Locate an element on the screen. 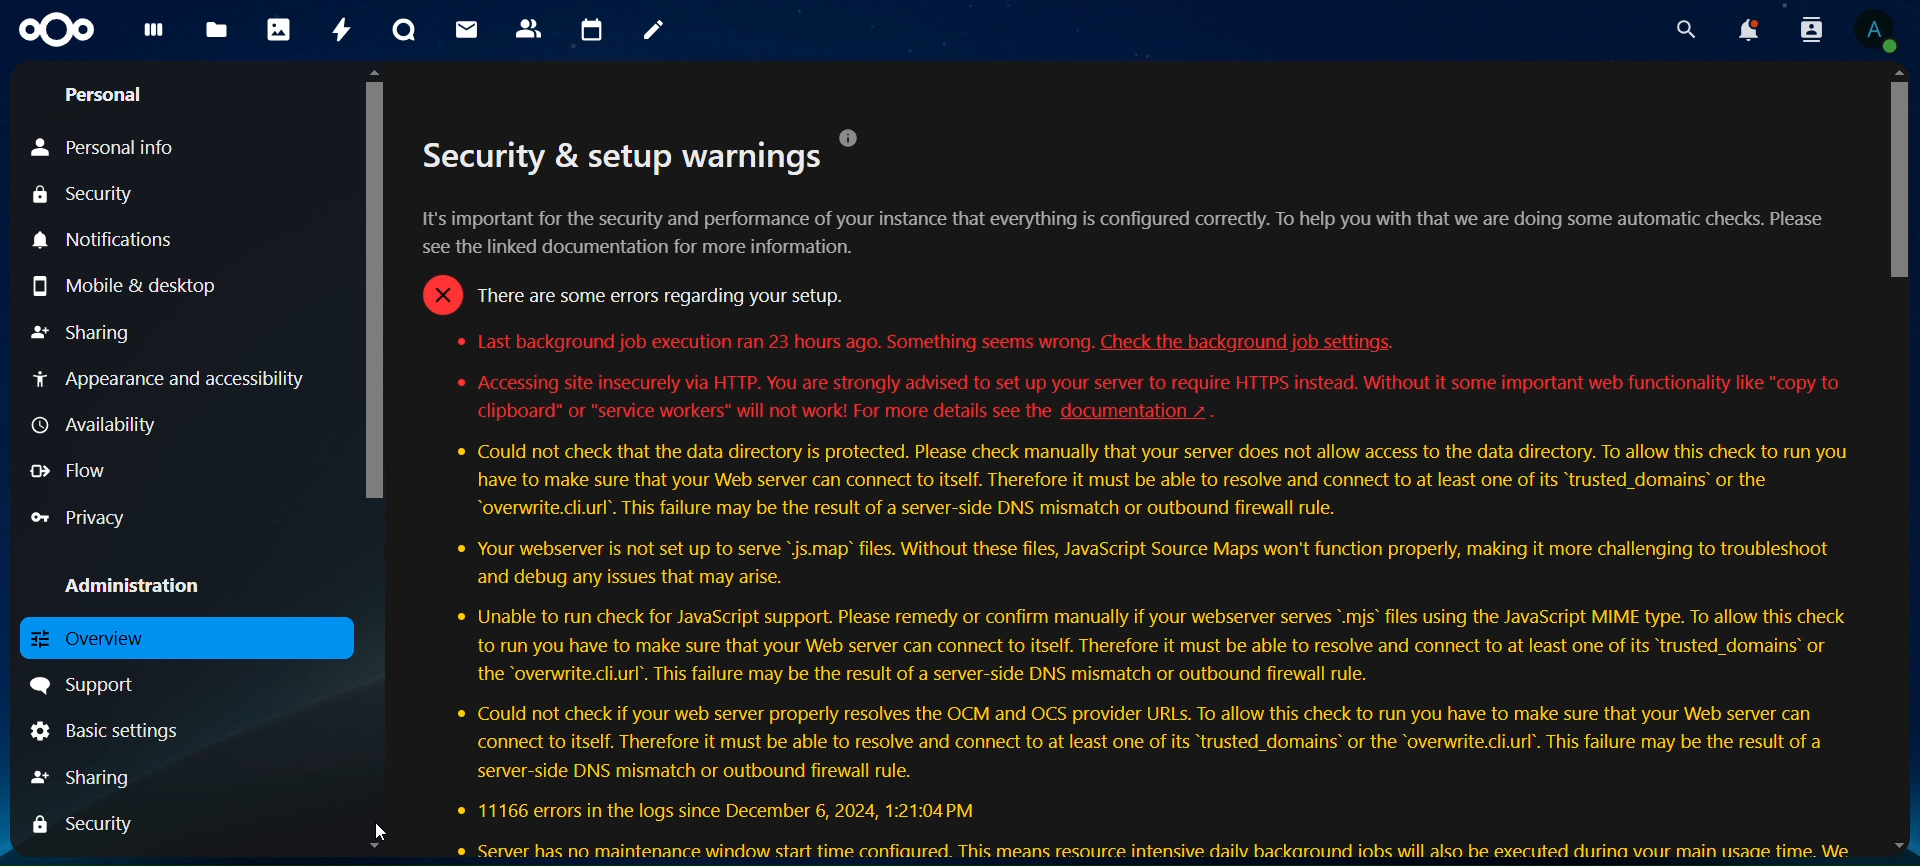 The image size is (1920, 866). notifications is located at coordinates (108, 238).